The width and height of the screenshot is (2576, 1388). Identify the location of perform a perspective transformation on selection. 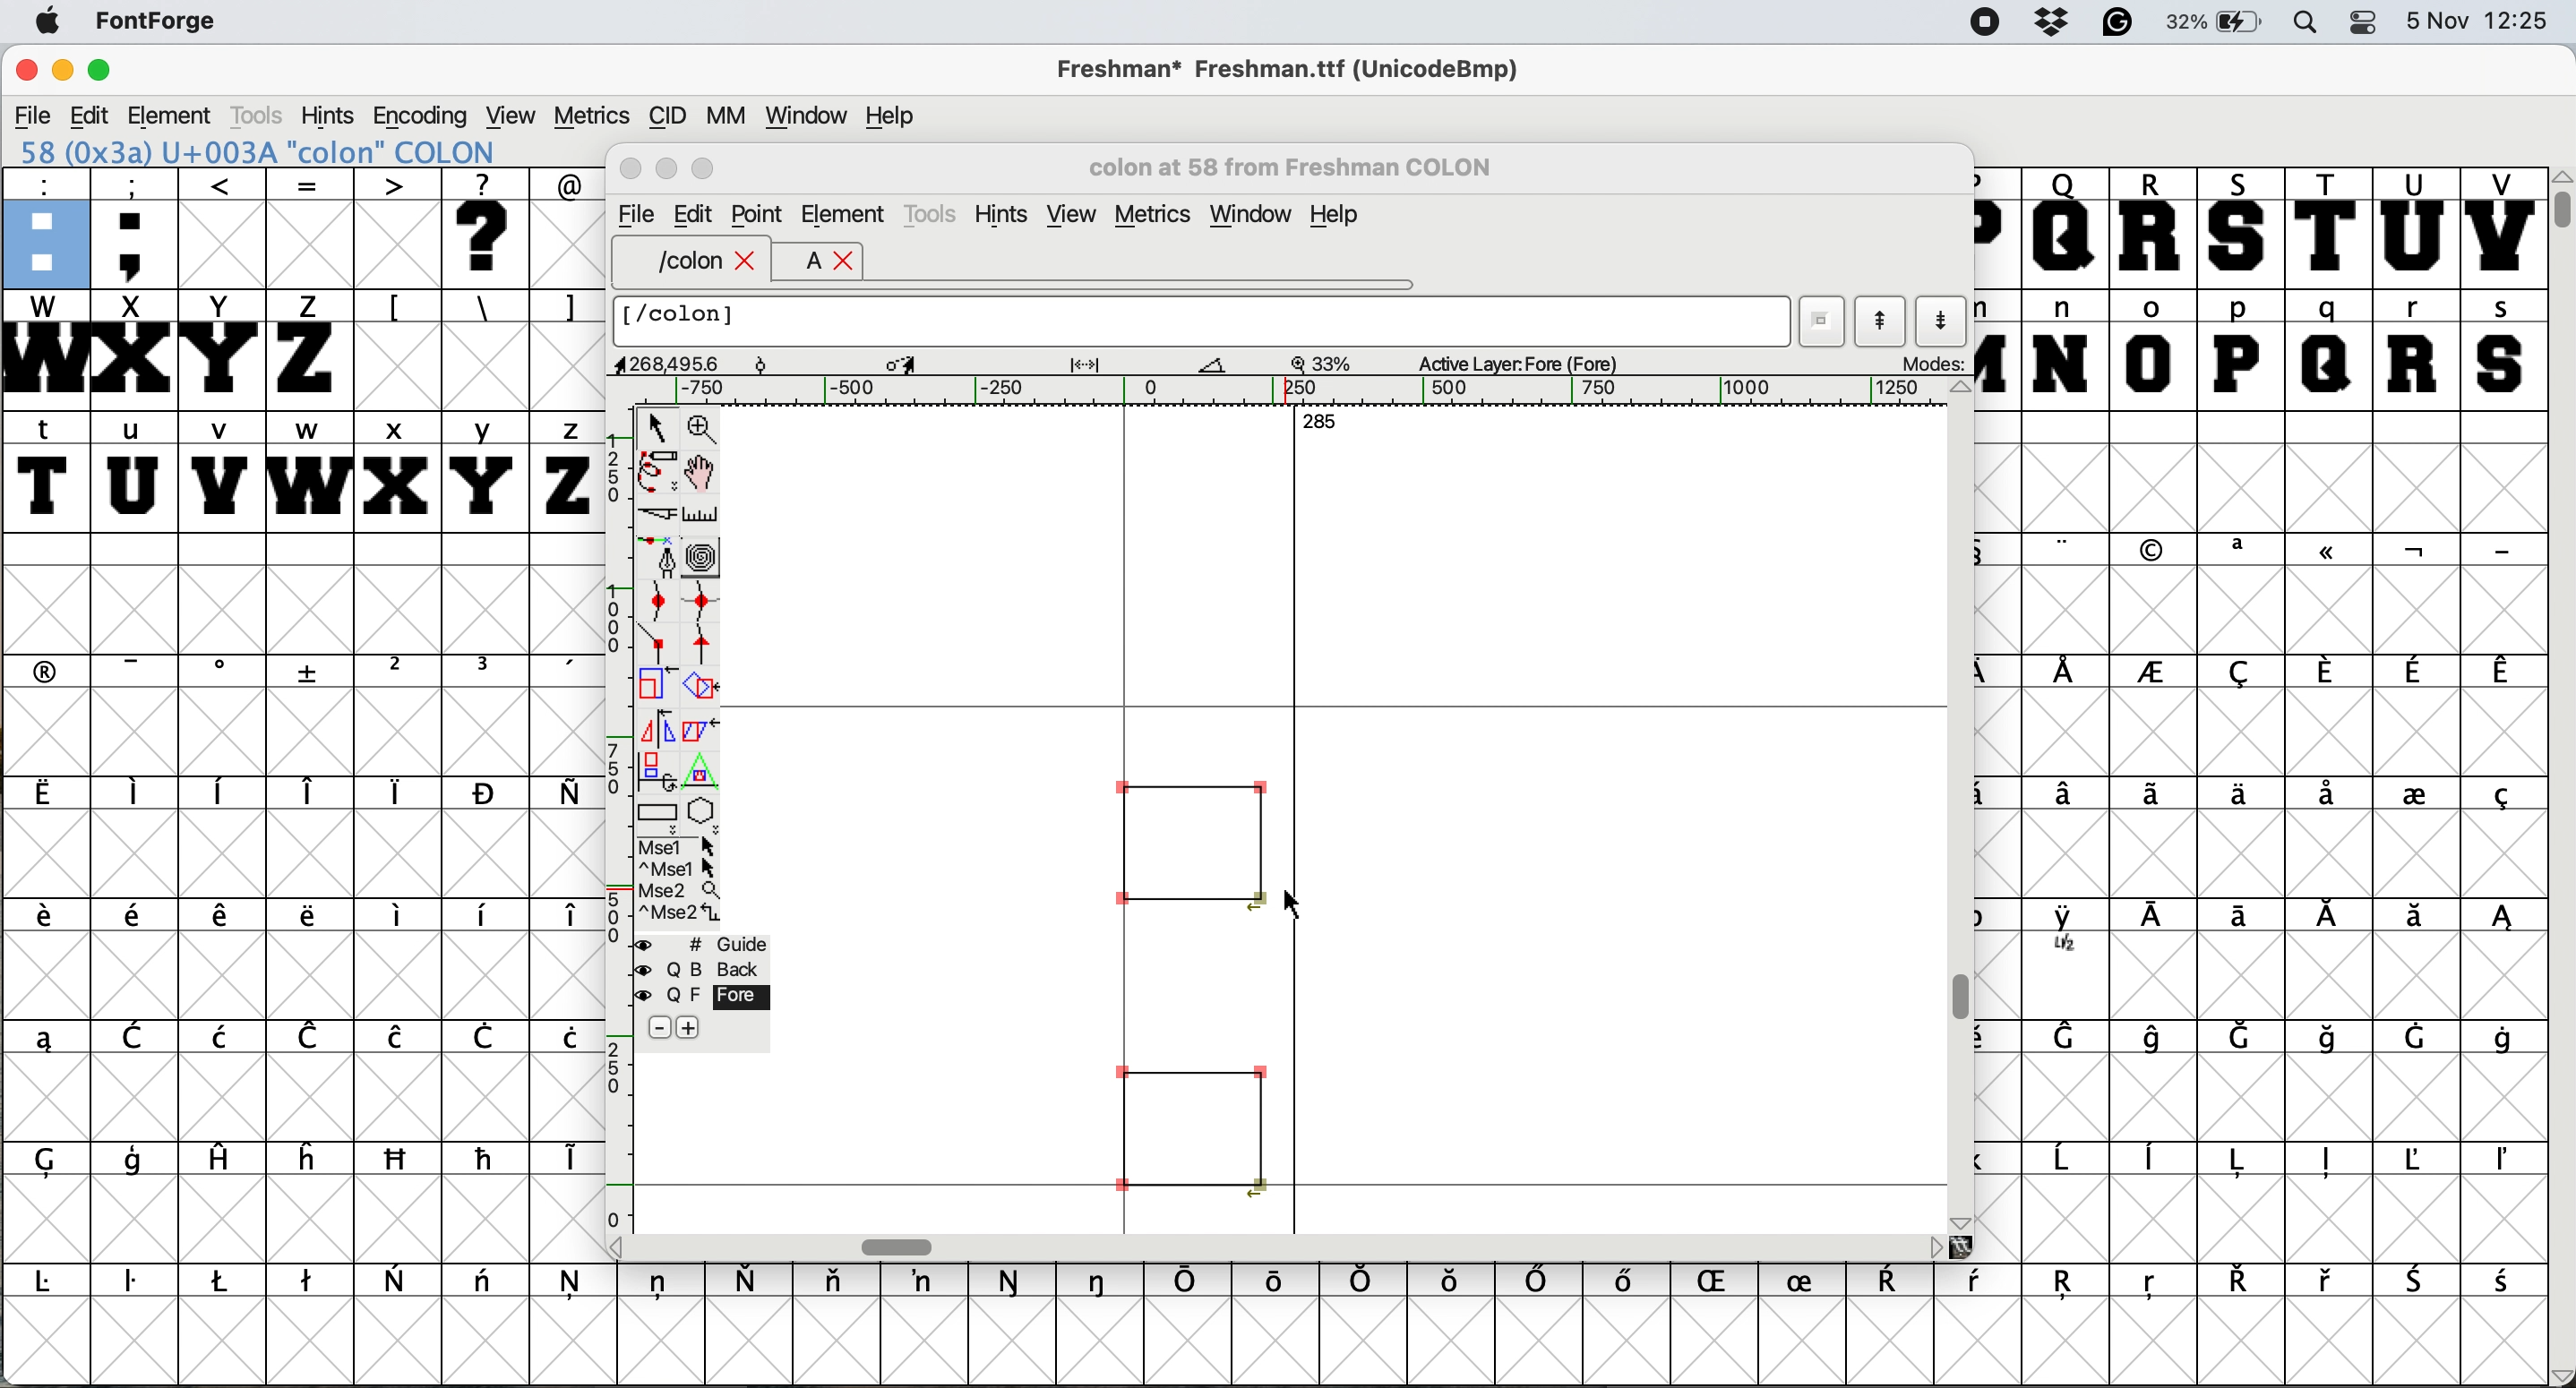
(702, 765).